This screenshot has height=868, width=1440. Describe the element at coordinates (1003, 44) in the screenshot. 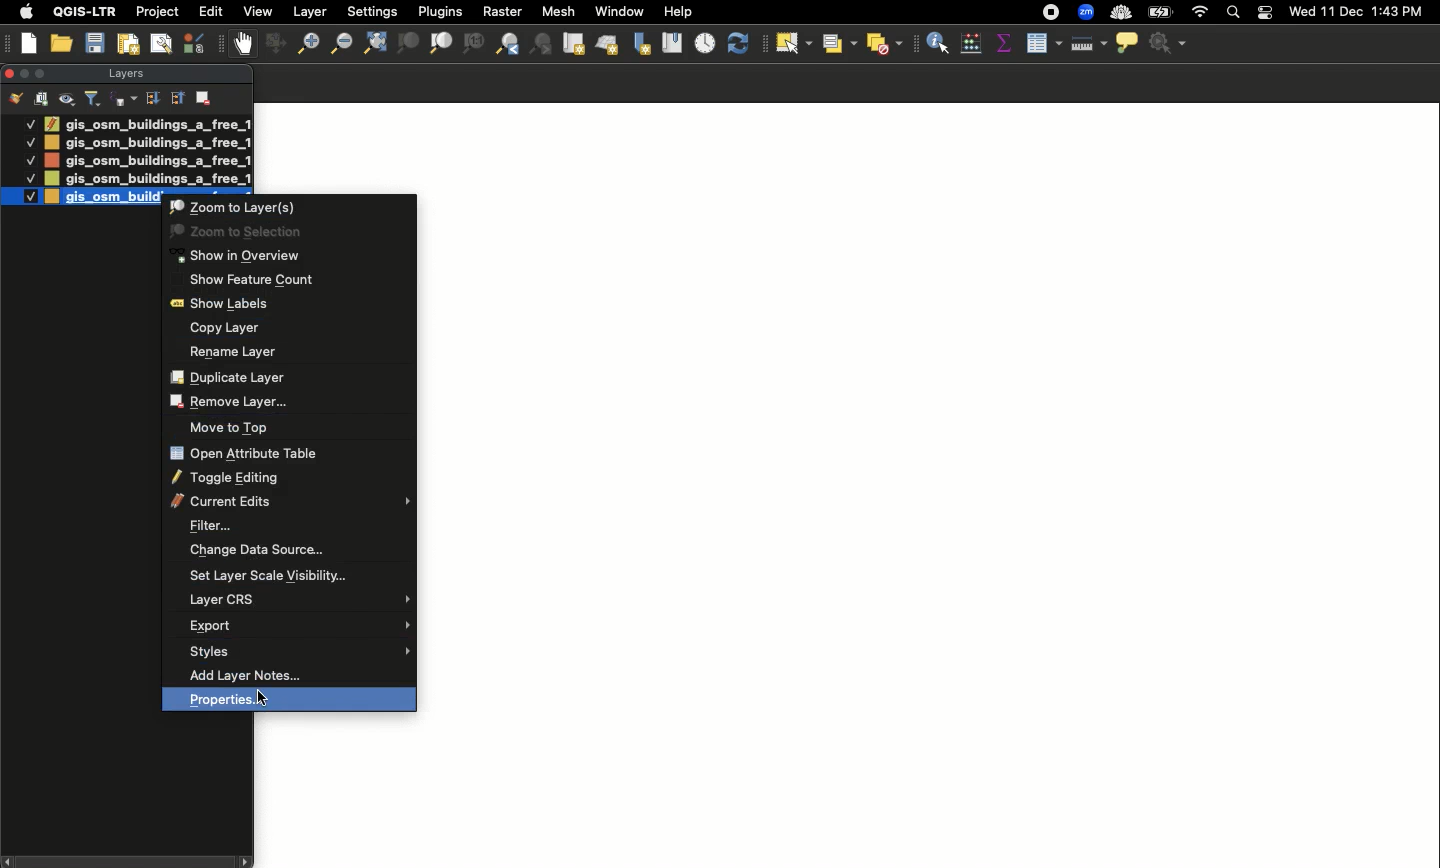

I see `Show statistical summary` at that location.